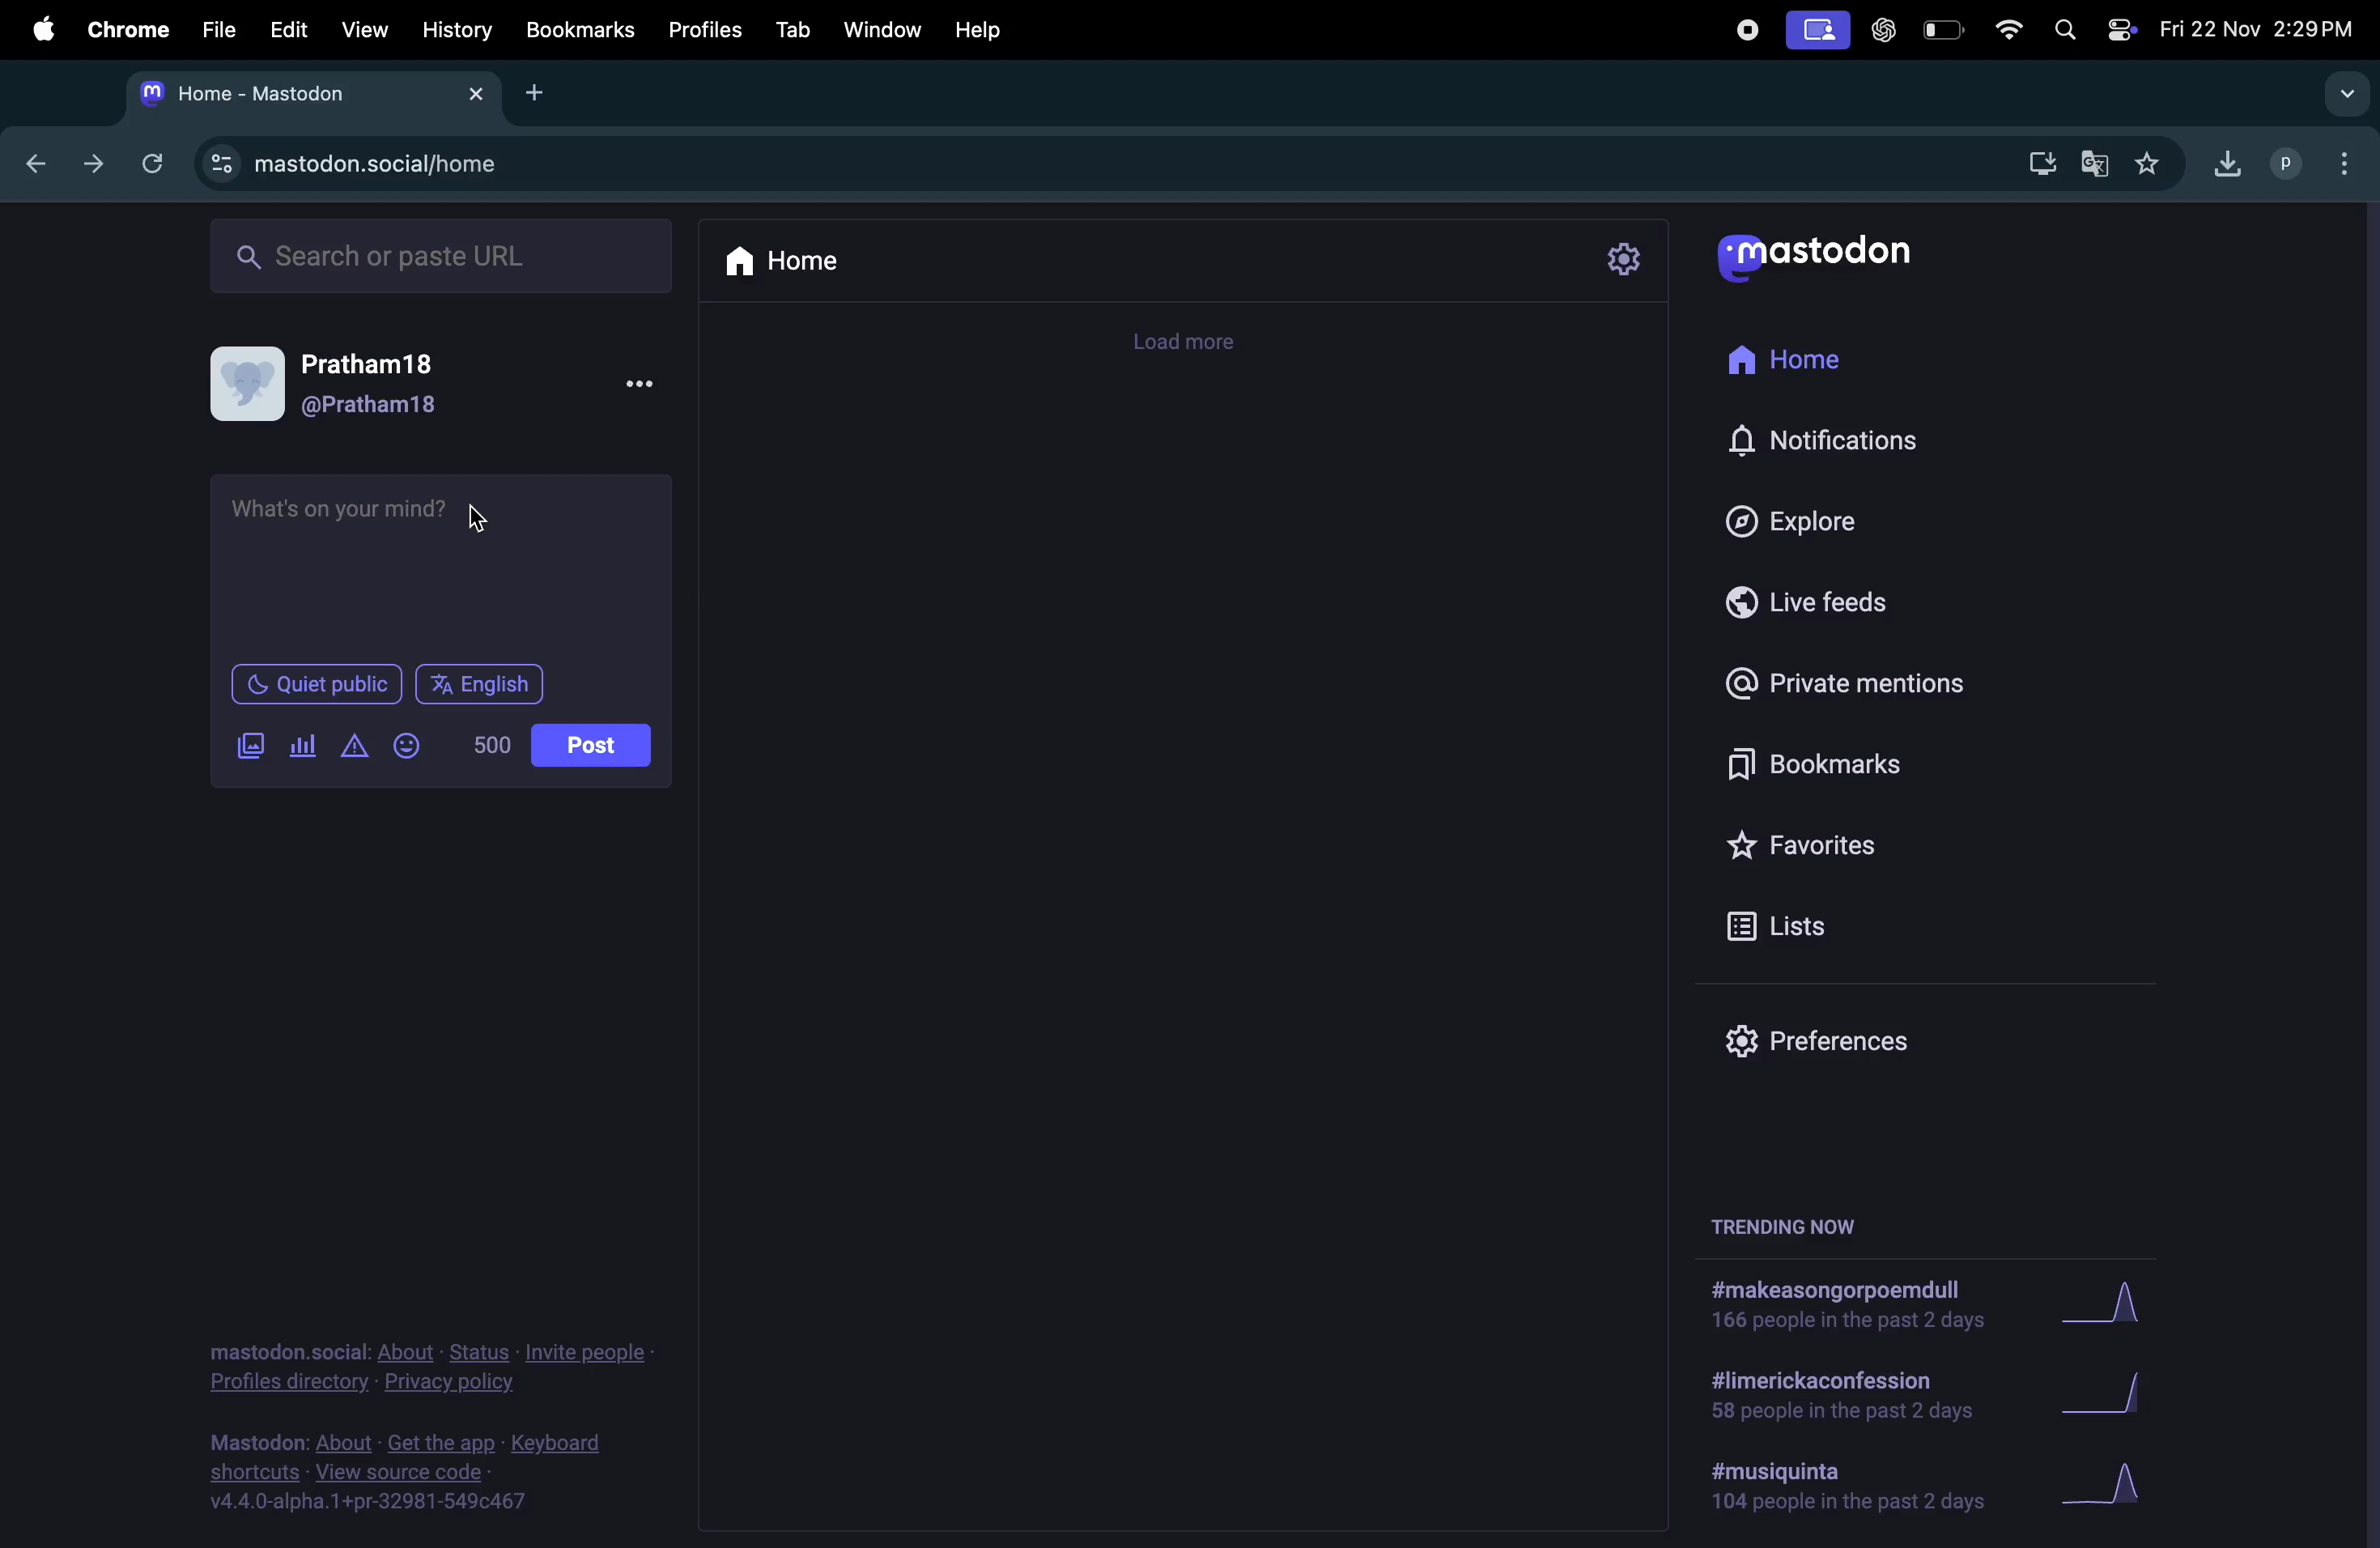 The image size is (2380, 1548). I want to click on close, so click(477, 91).